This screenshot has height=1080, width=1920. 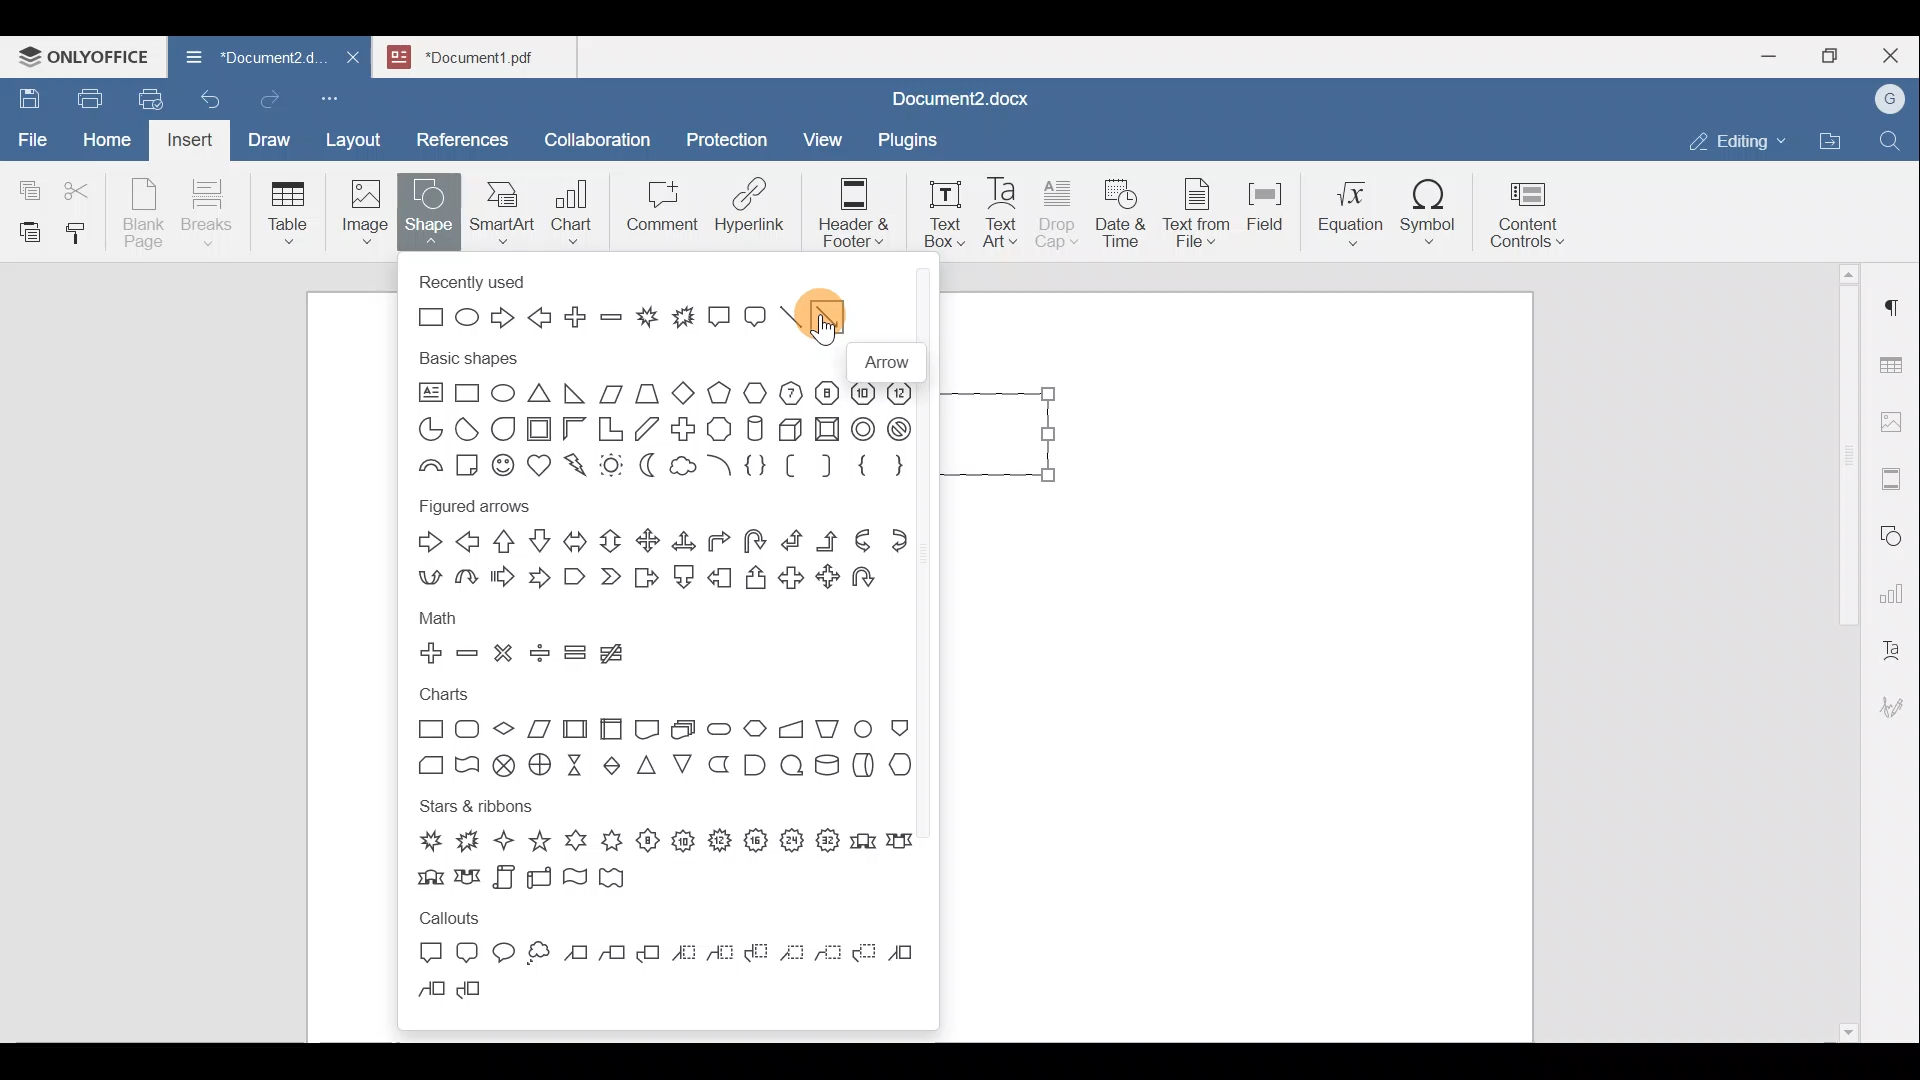 What do you see at coordinates (354, 59) in the screenshot?
I see `Close document` at bounding box center [354, 59].